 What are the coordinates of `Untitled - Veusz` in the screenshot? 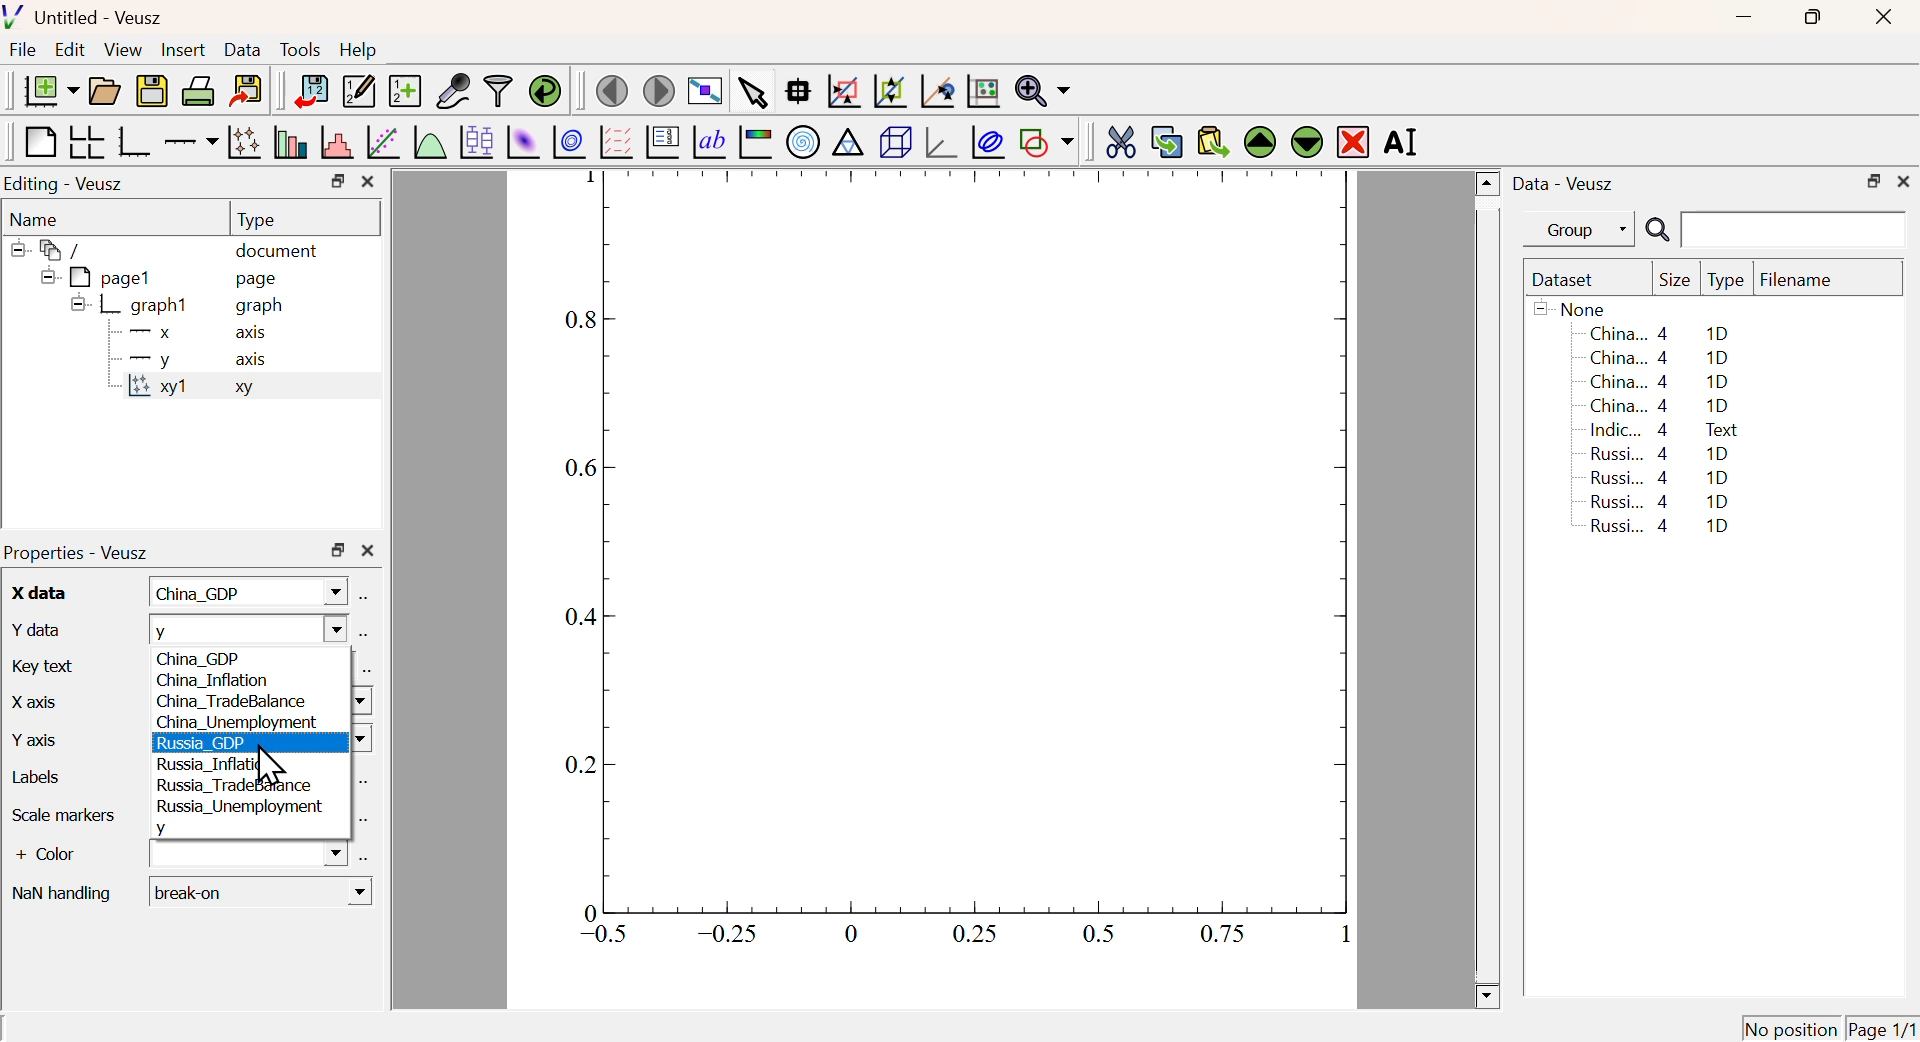 It's located at (88, 19).